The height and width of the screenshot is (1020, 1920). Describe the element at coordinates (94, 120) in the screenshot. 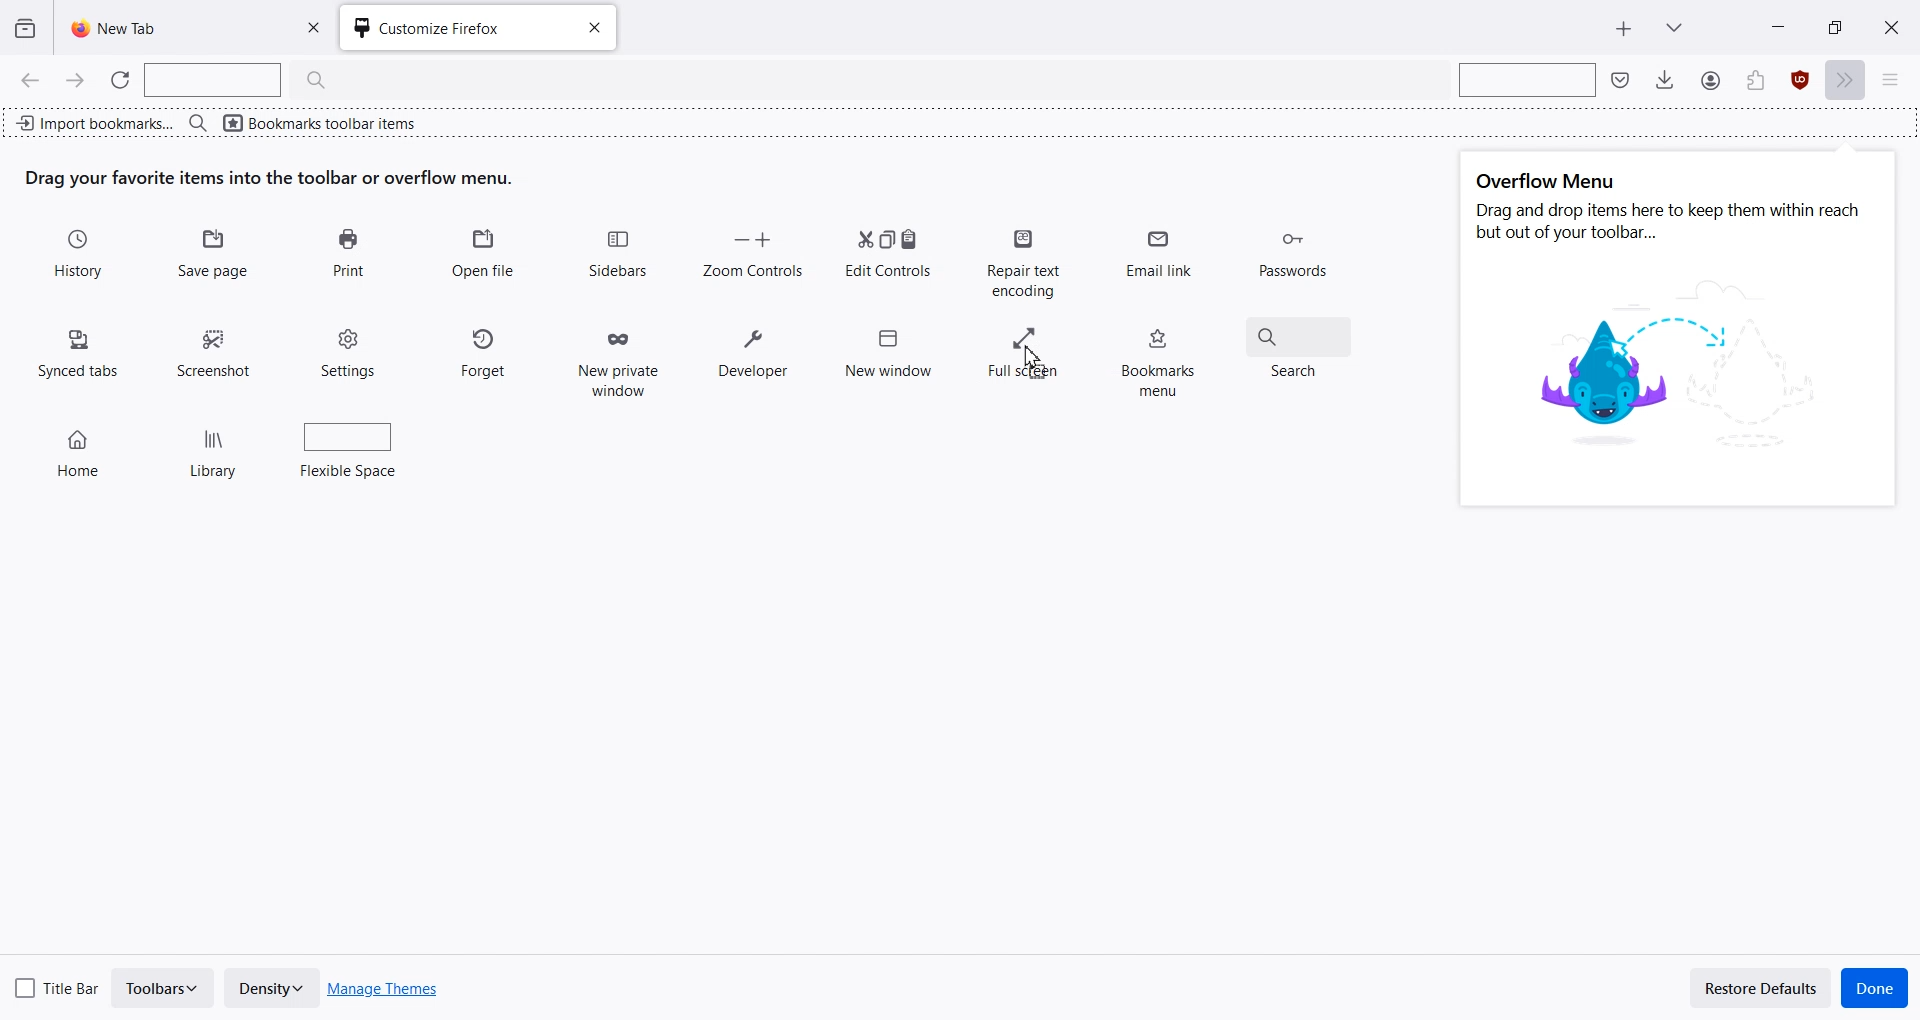

I see `Import bookmark` at that location.